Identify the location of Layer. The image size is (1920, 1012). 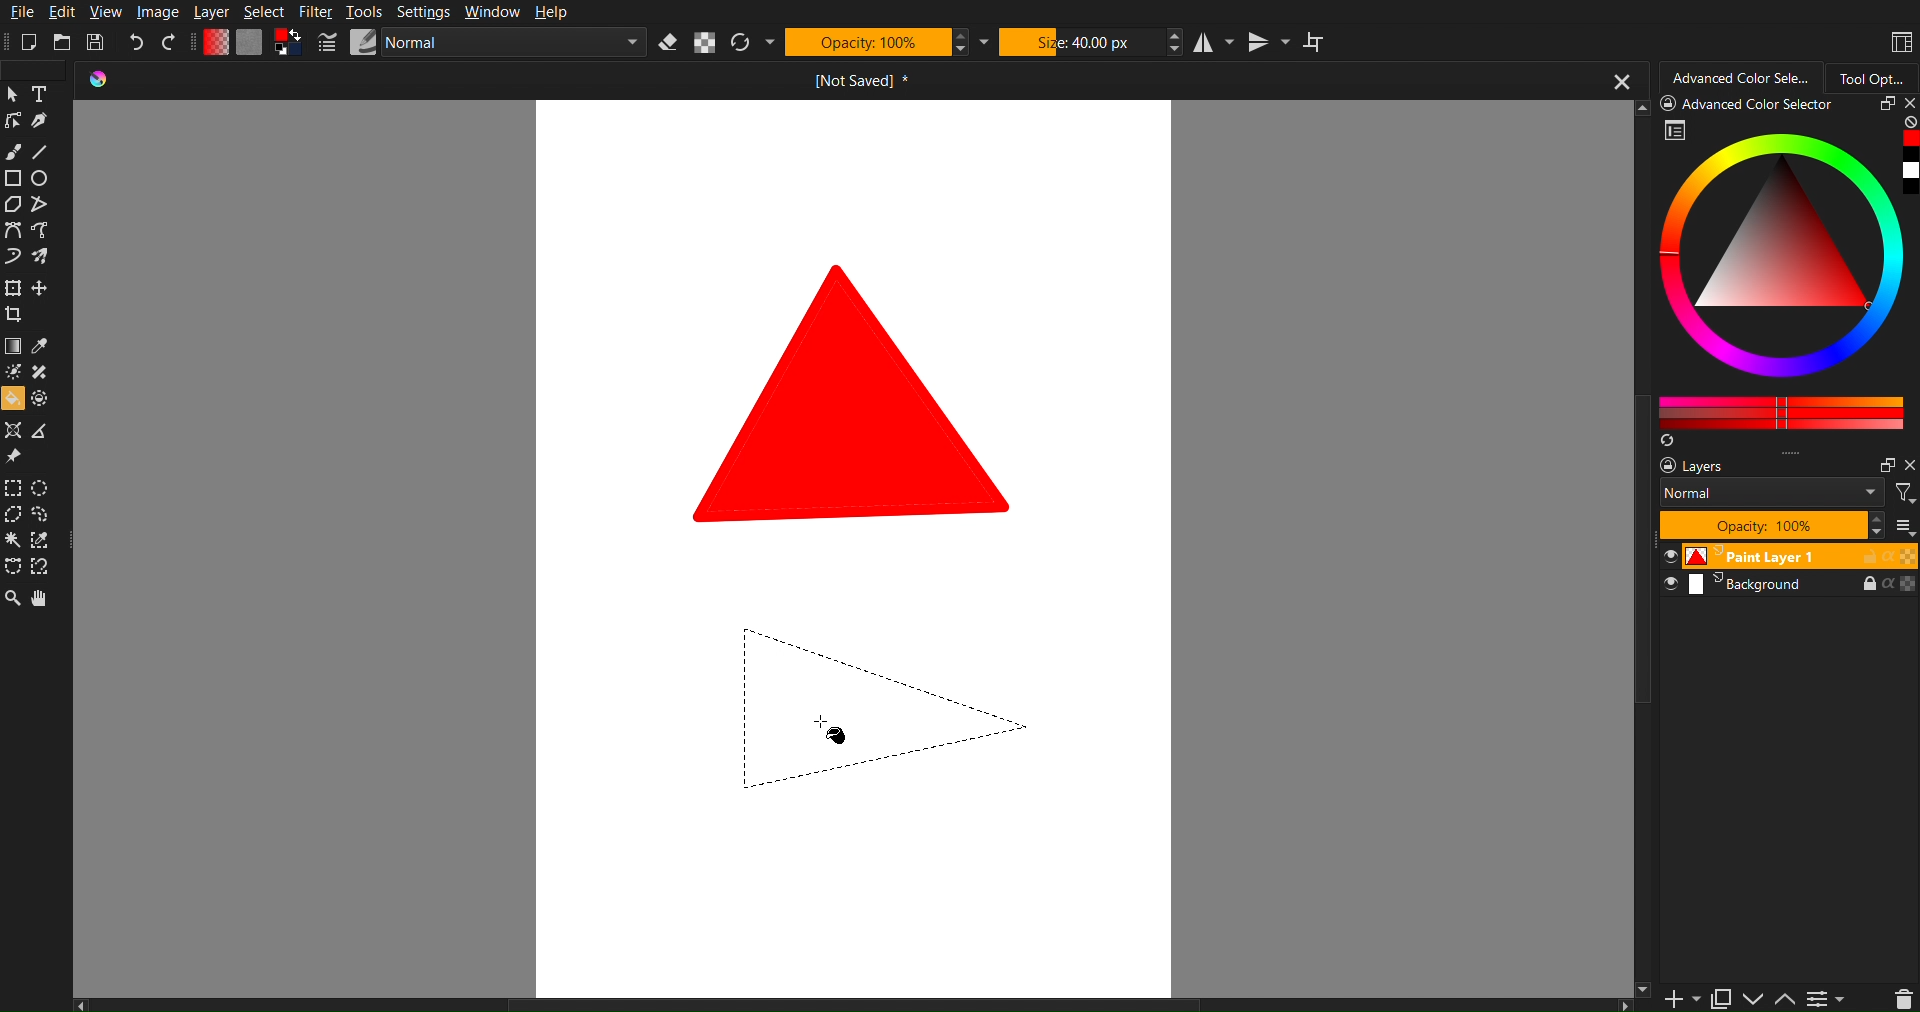
(216, 13).